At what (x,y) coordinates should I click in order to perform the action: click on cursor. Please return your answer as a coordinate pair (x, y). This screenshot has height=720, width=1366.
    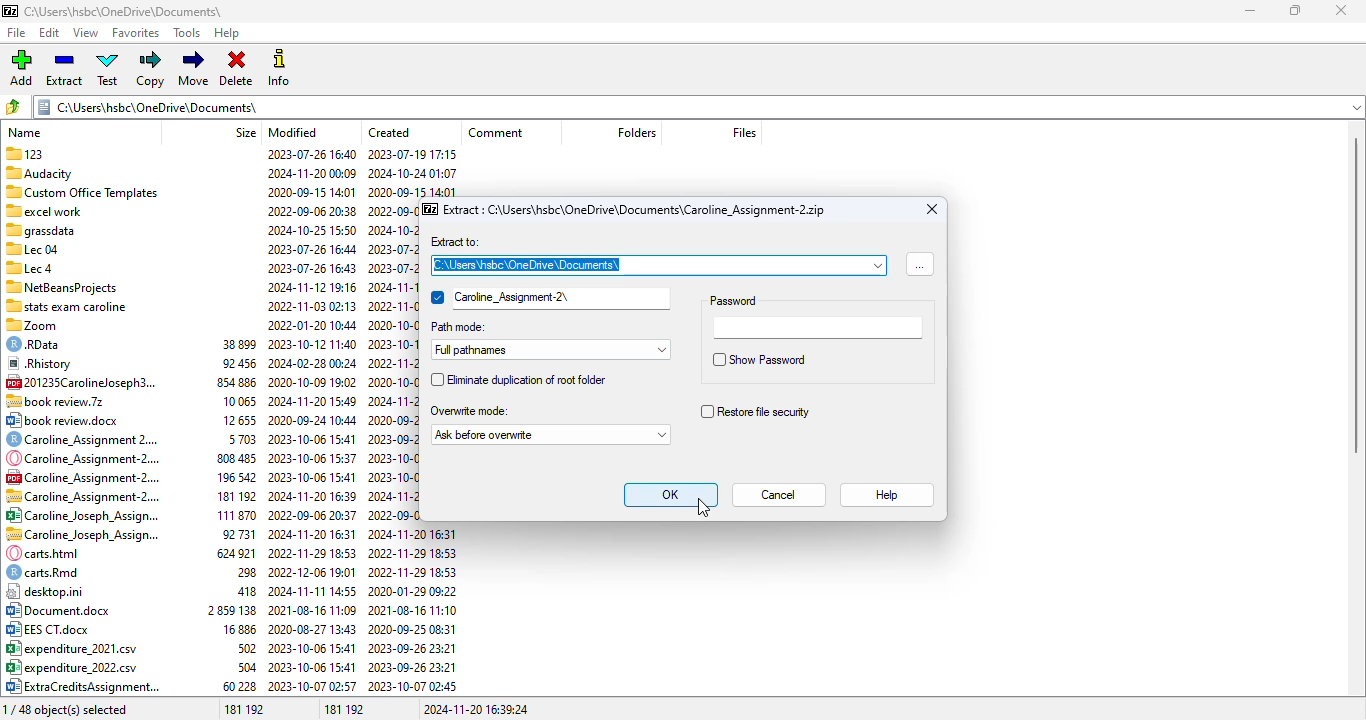
    Looking at the image, I should click on (704, 508).